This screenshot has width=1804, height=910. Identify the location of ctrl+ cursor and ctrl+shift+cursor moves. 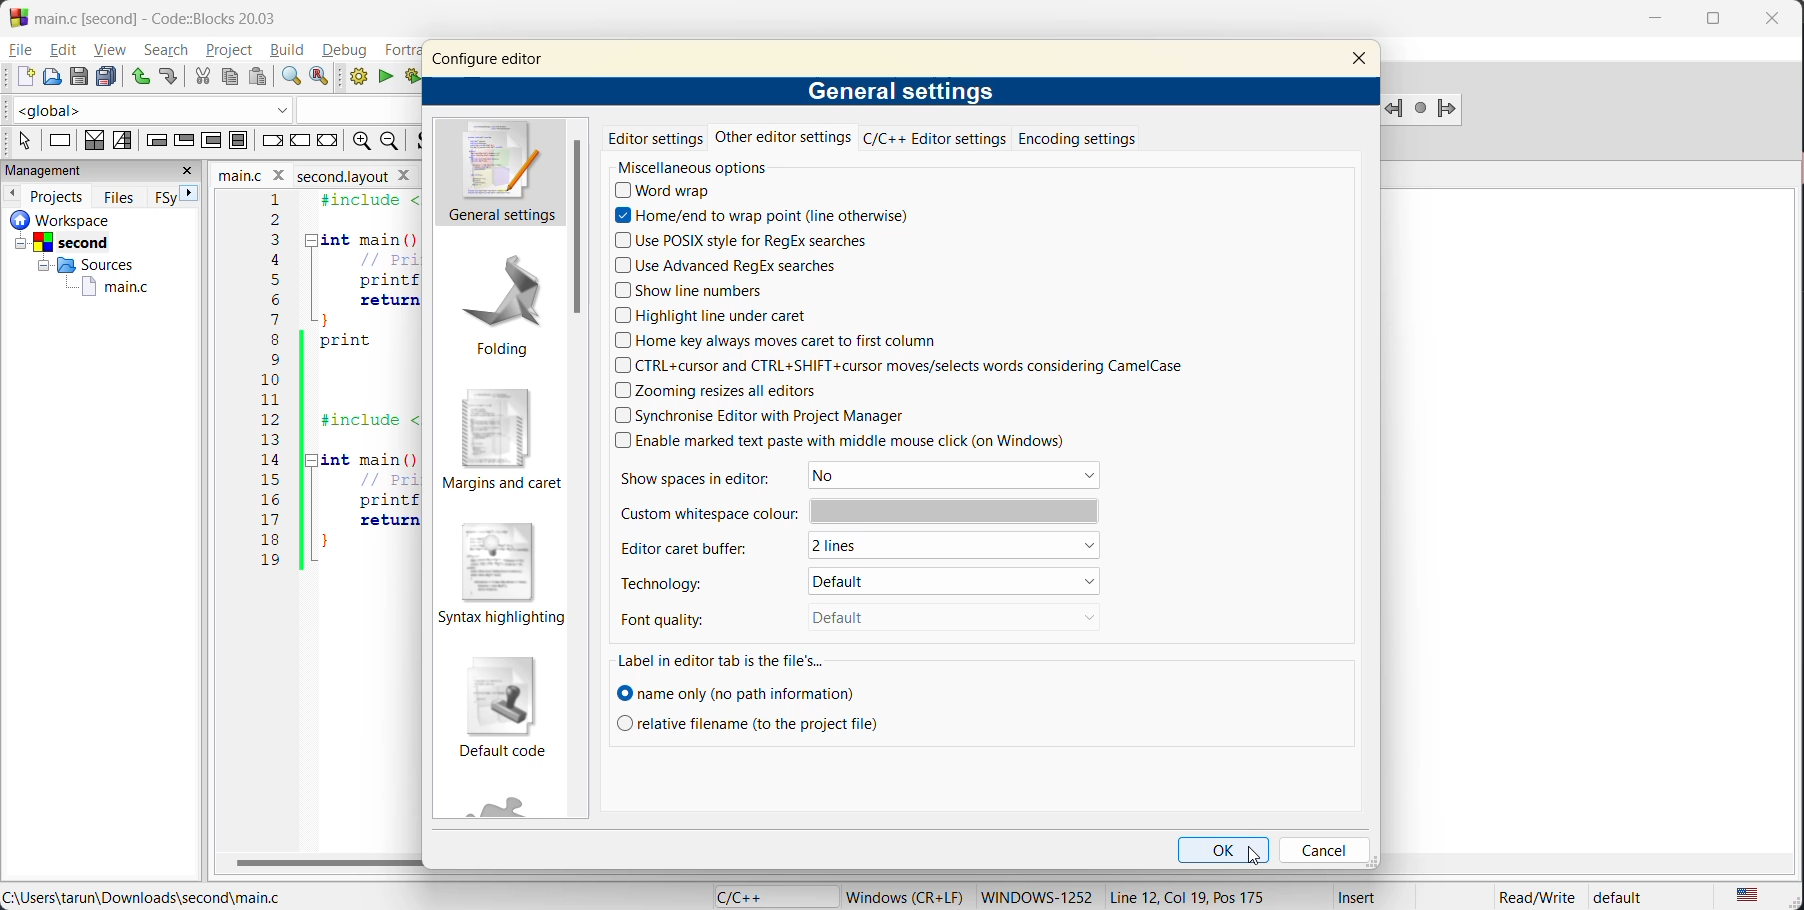
(927, 367).